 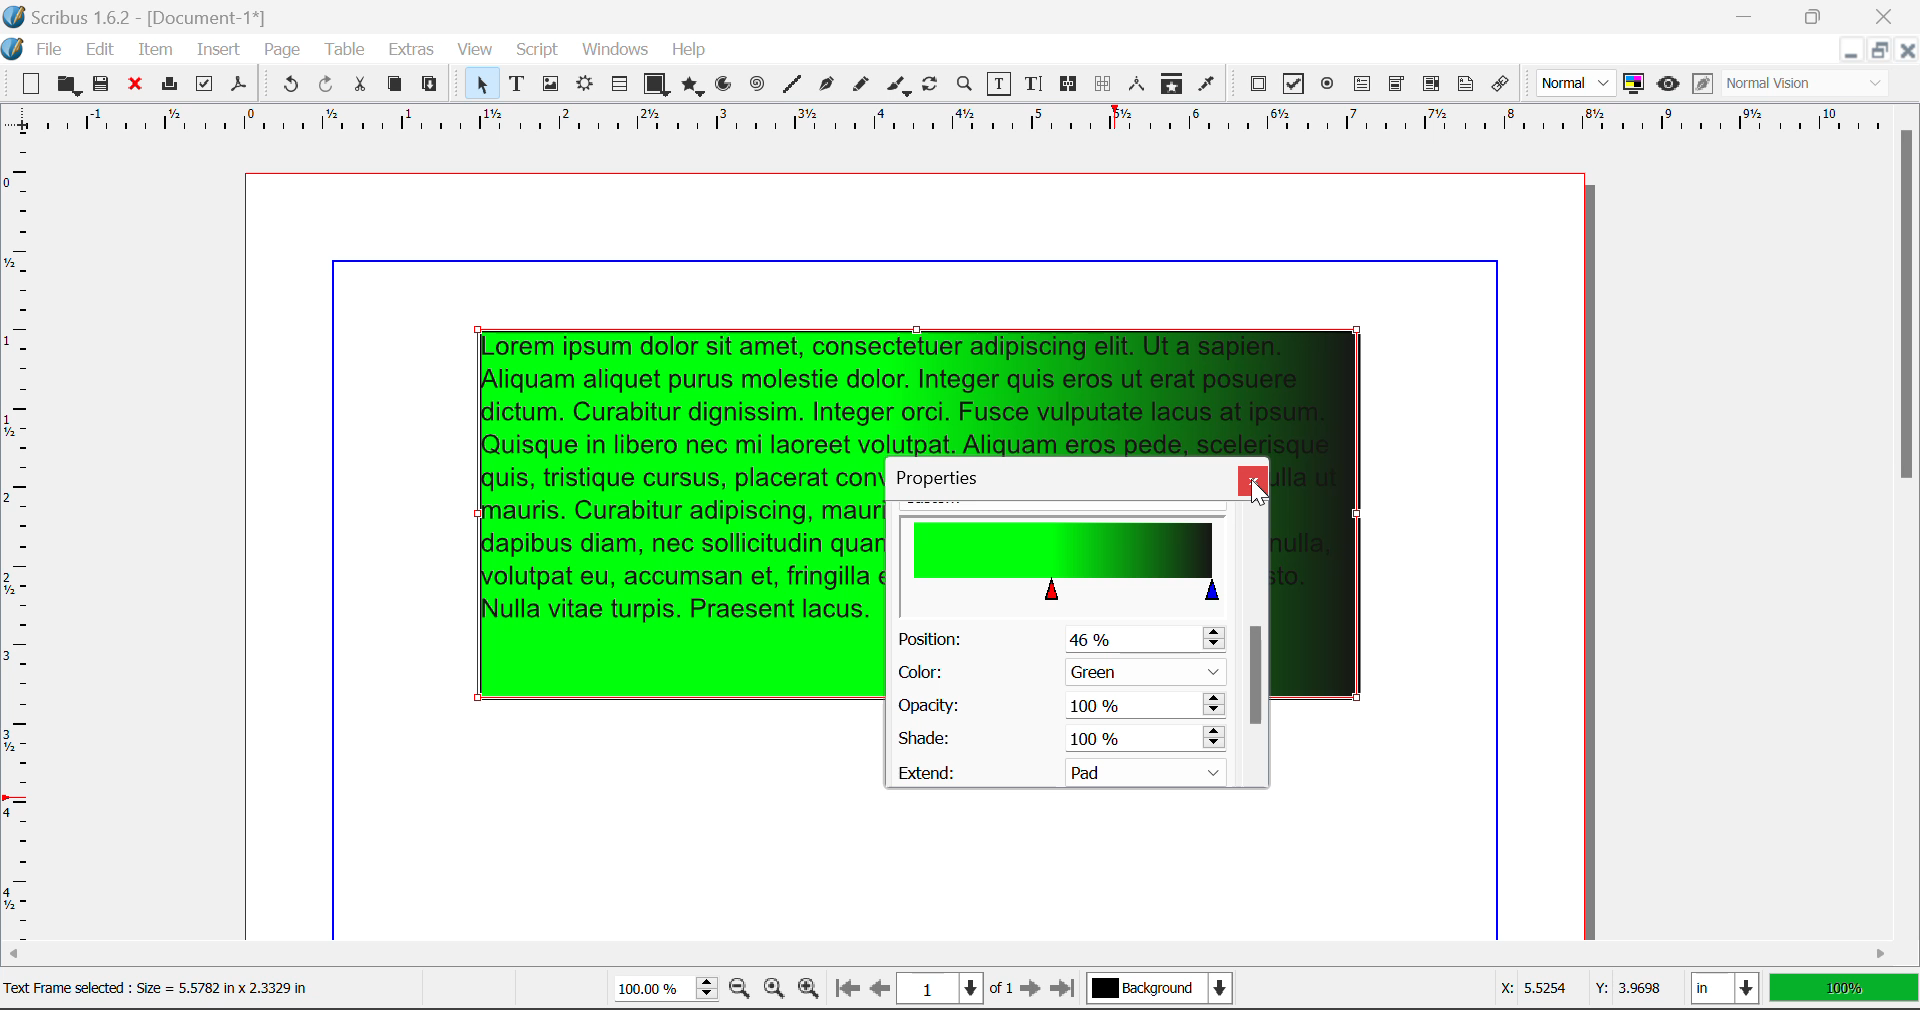 What do you see at coordinates (1469, 85) in the screenshot?
I see `Text Annotation` at bounding box center [1469, 85].